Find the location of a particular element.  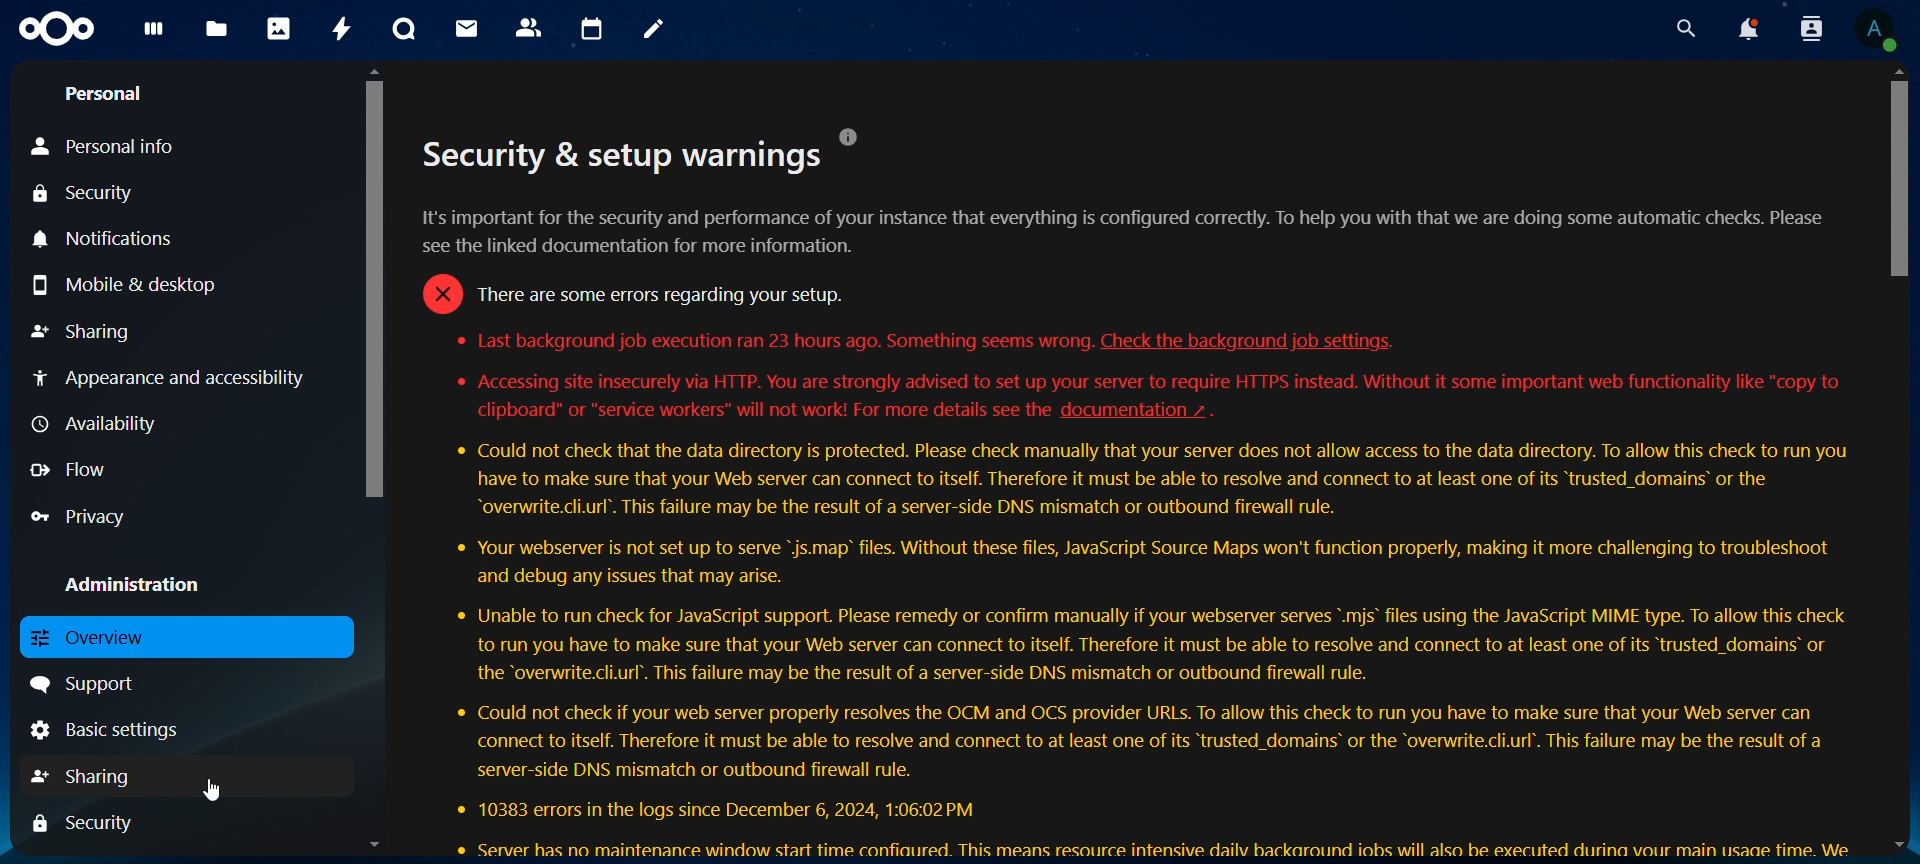

mobile & desktop is located at coordinates (142, 286).